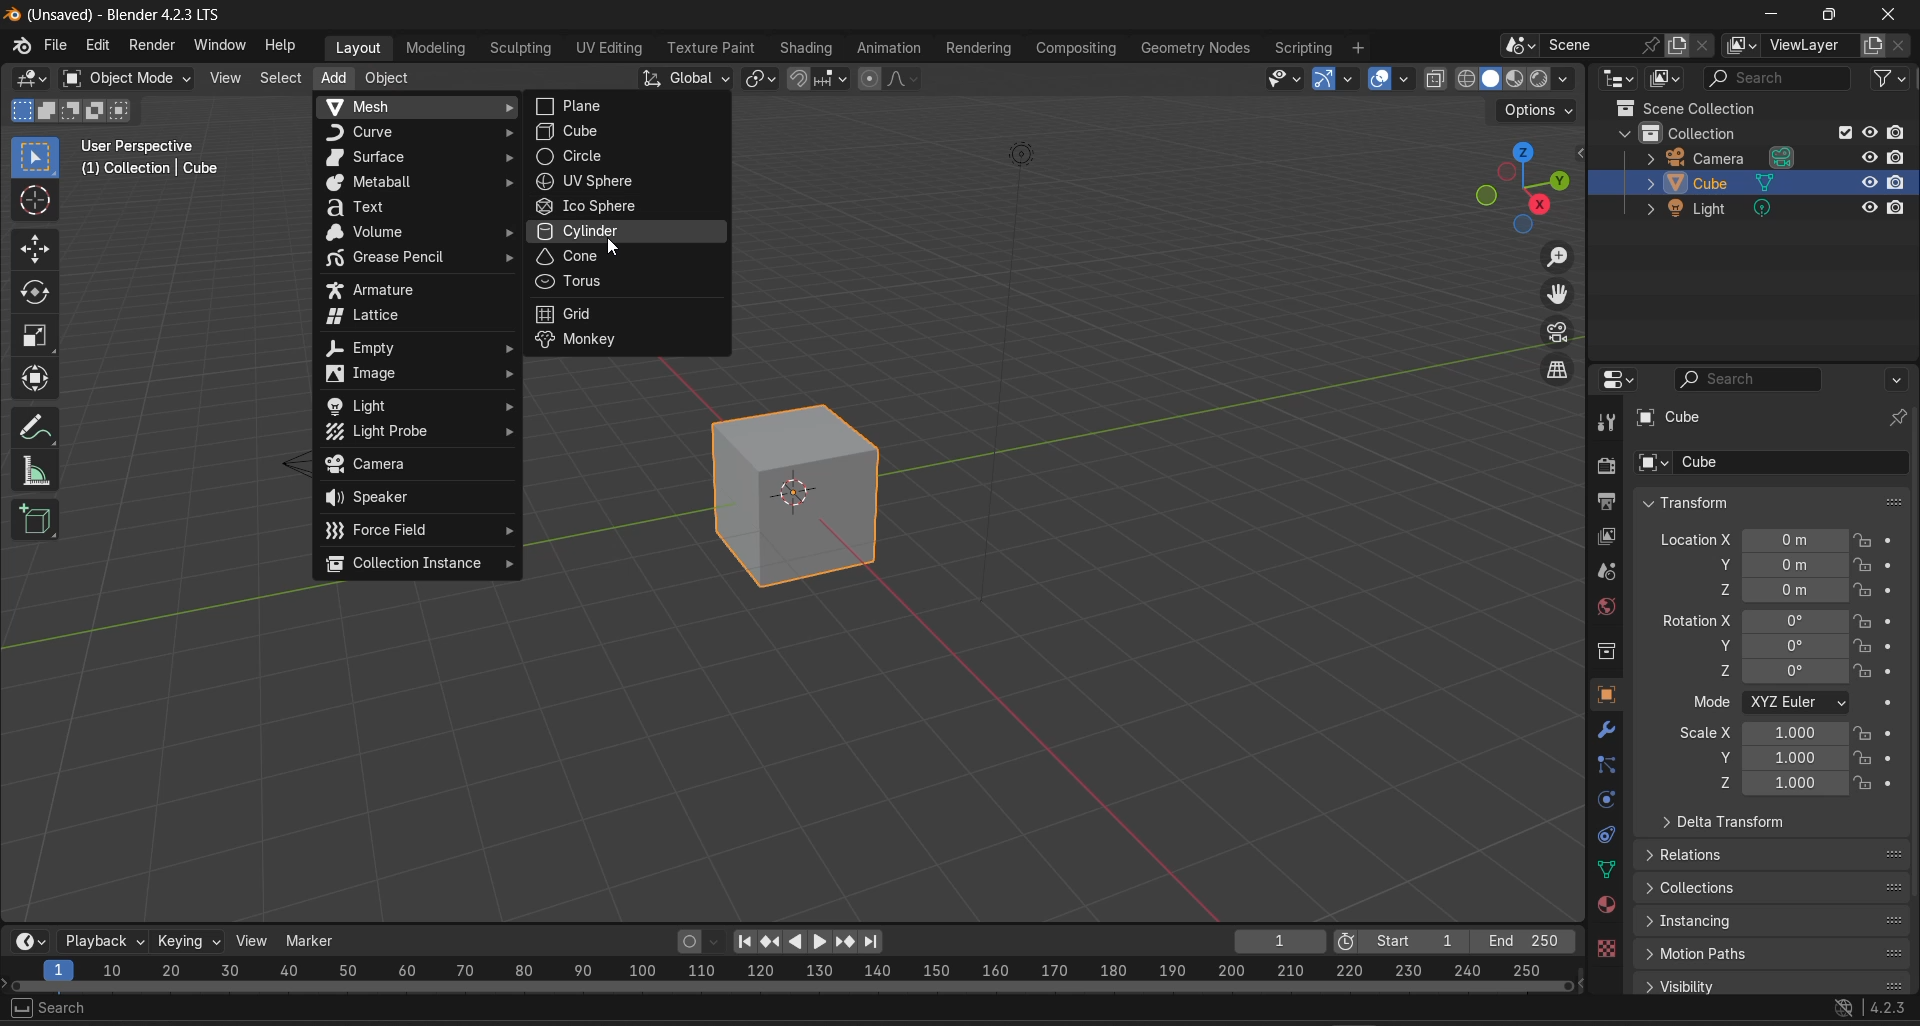 The image size is (1920, 1026). I want to click on viewport shading:wireframe, so click(1462, 77).